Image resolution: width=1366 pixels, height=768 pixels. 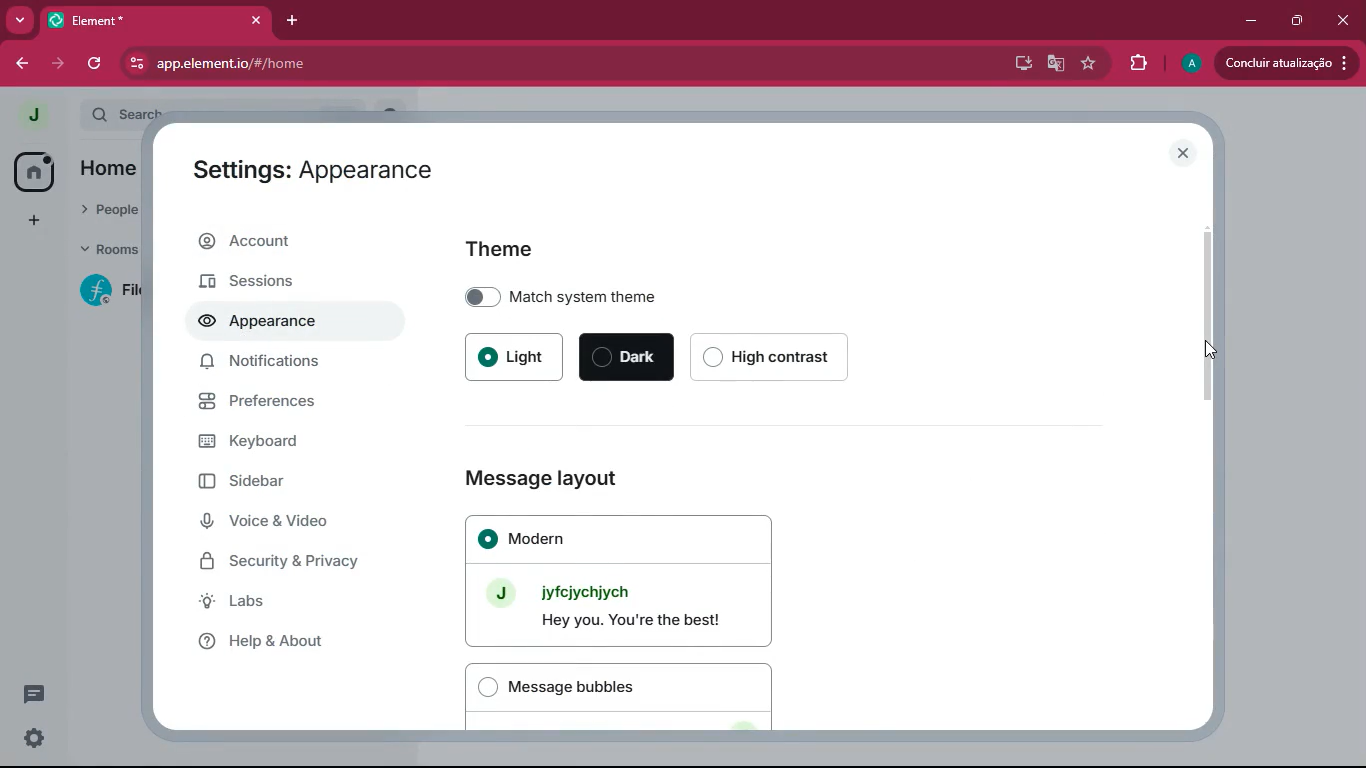 What do you see at coordinates (1020, 64) in the screenshot?
I see `desktop` at bounding box center [1020, 64].